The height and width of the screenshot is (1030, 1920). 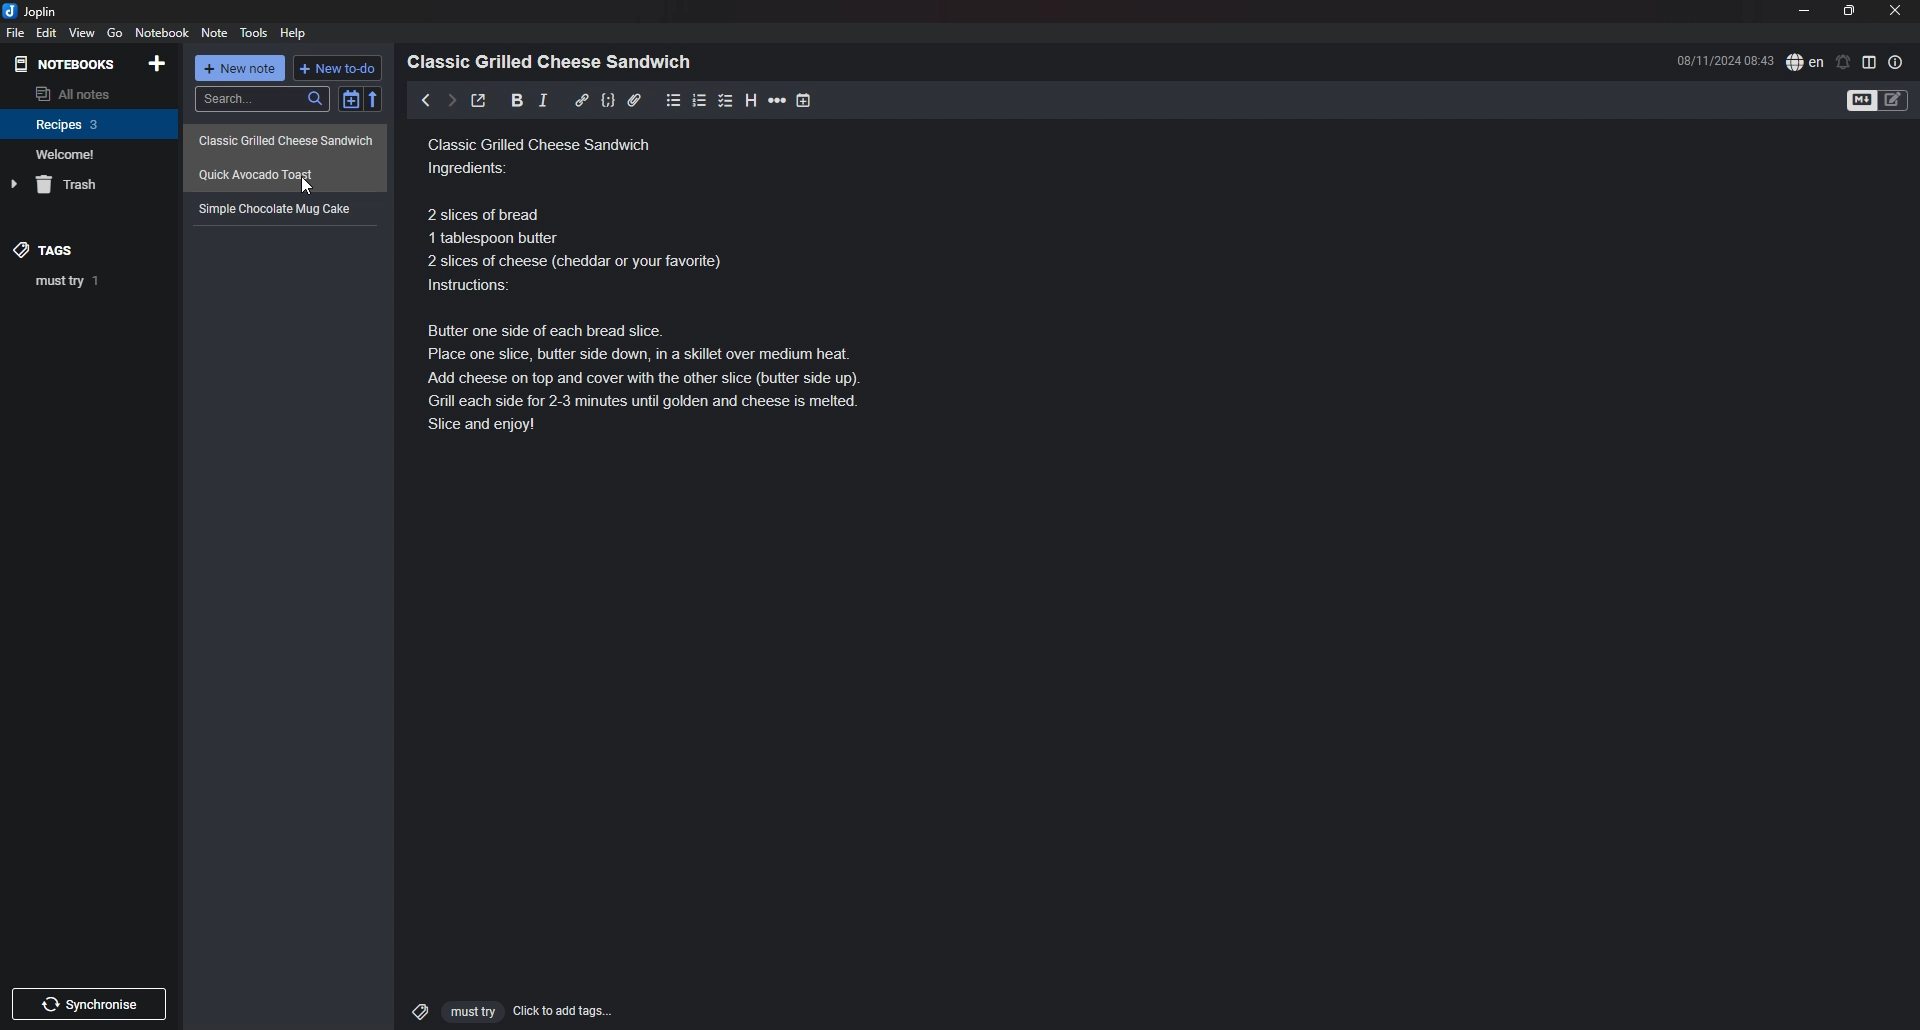 What do you see at coordinates (45, 33) in the screenshot?
I see `edit` at bounding box center [45, 33].